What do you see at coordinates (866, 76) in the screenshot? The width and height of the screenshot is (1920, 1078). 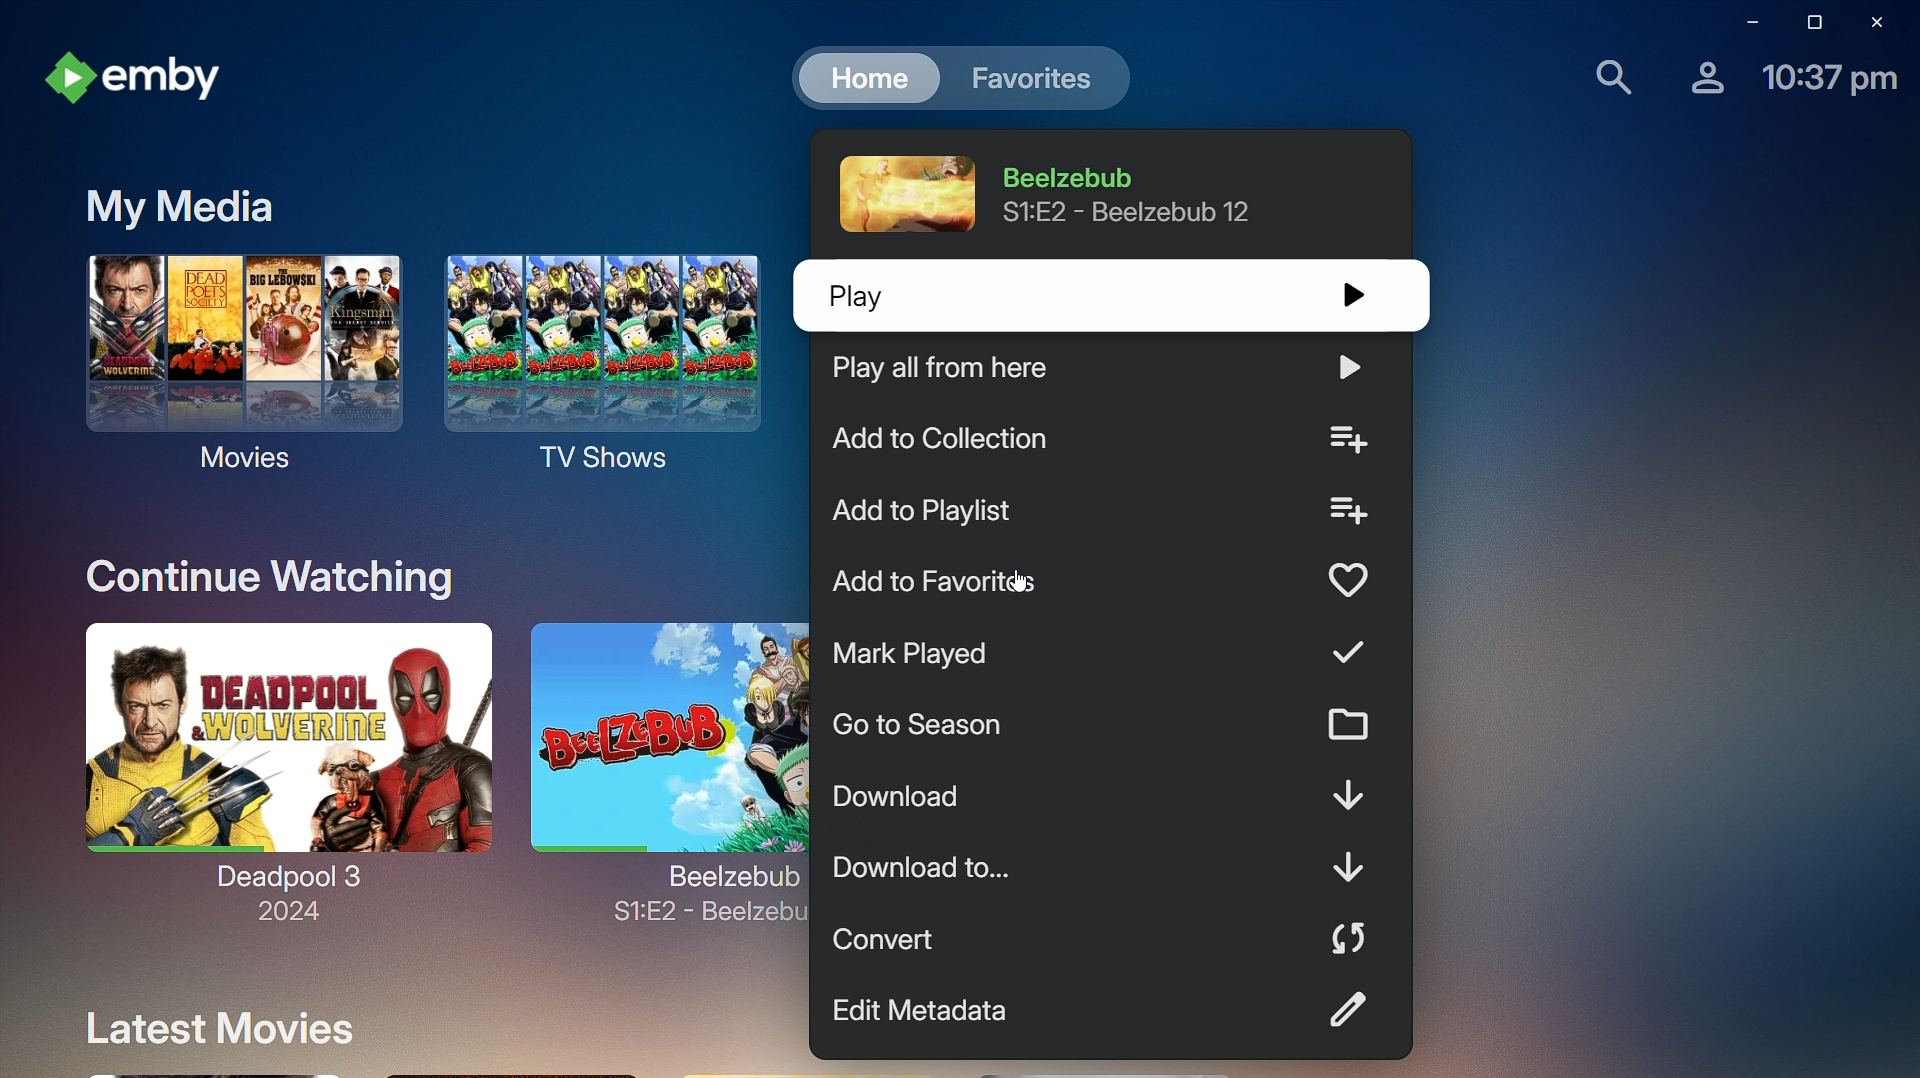 I see `Home` at bounding box center [866, 76].